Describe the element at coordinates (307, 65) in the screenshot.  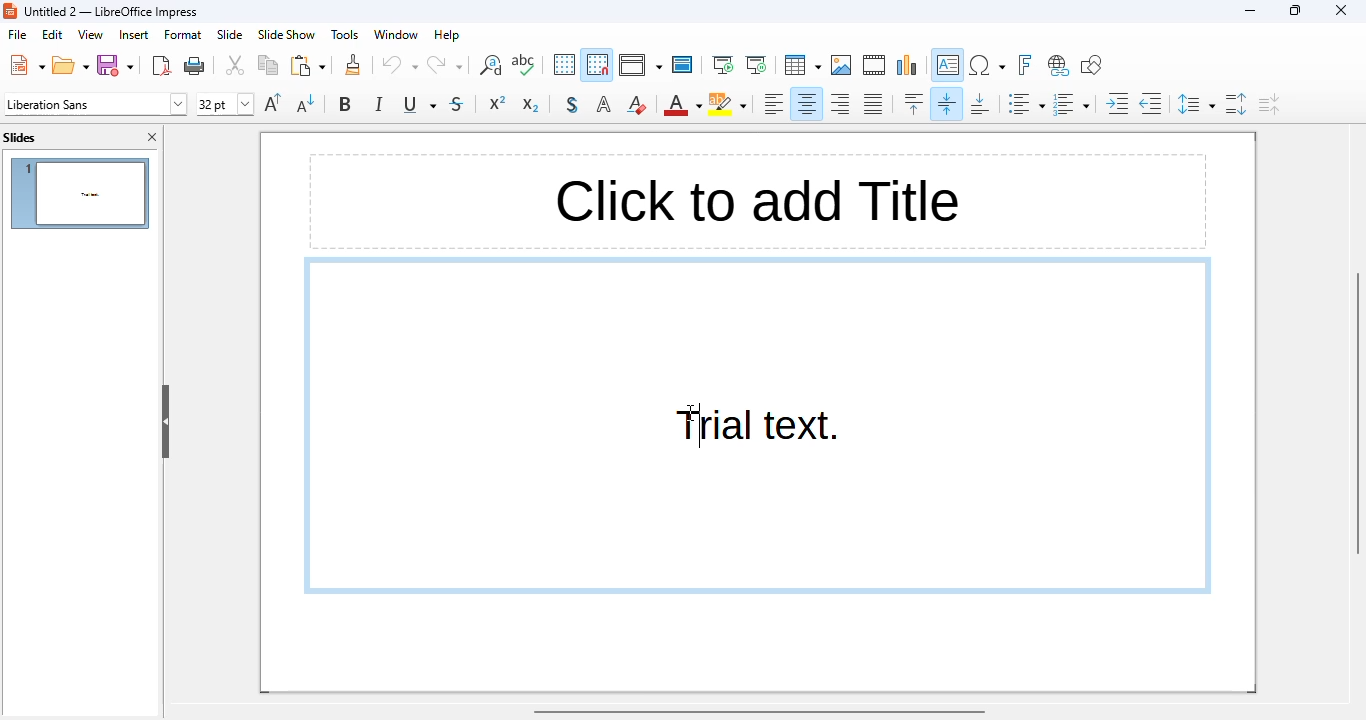
I see `paste` at that location.